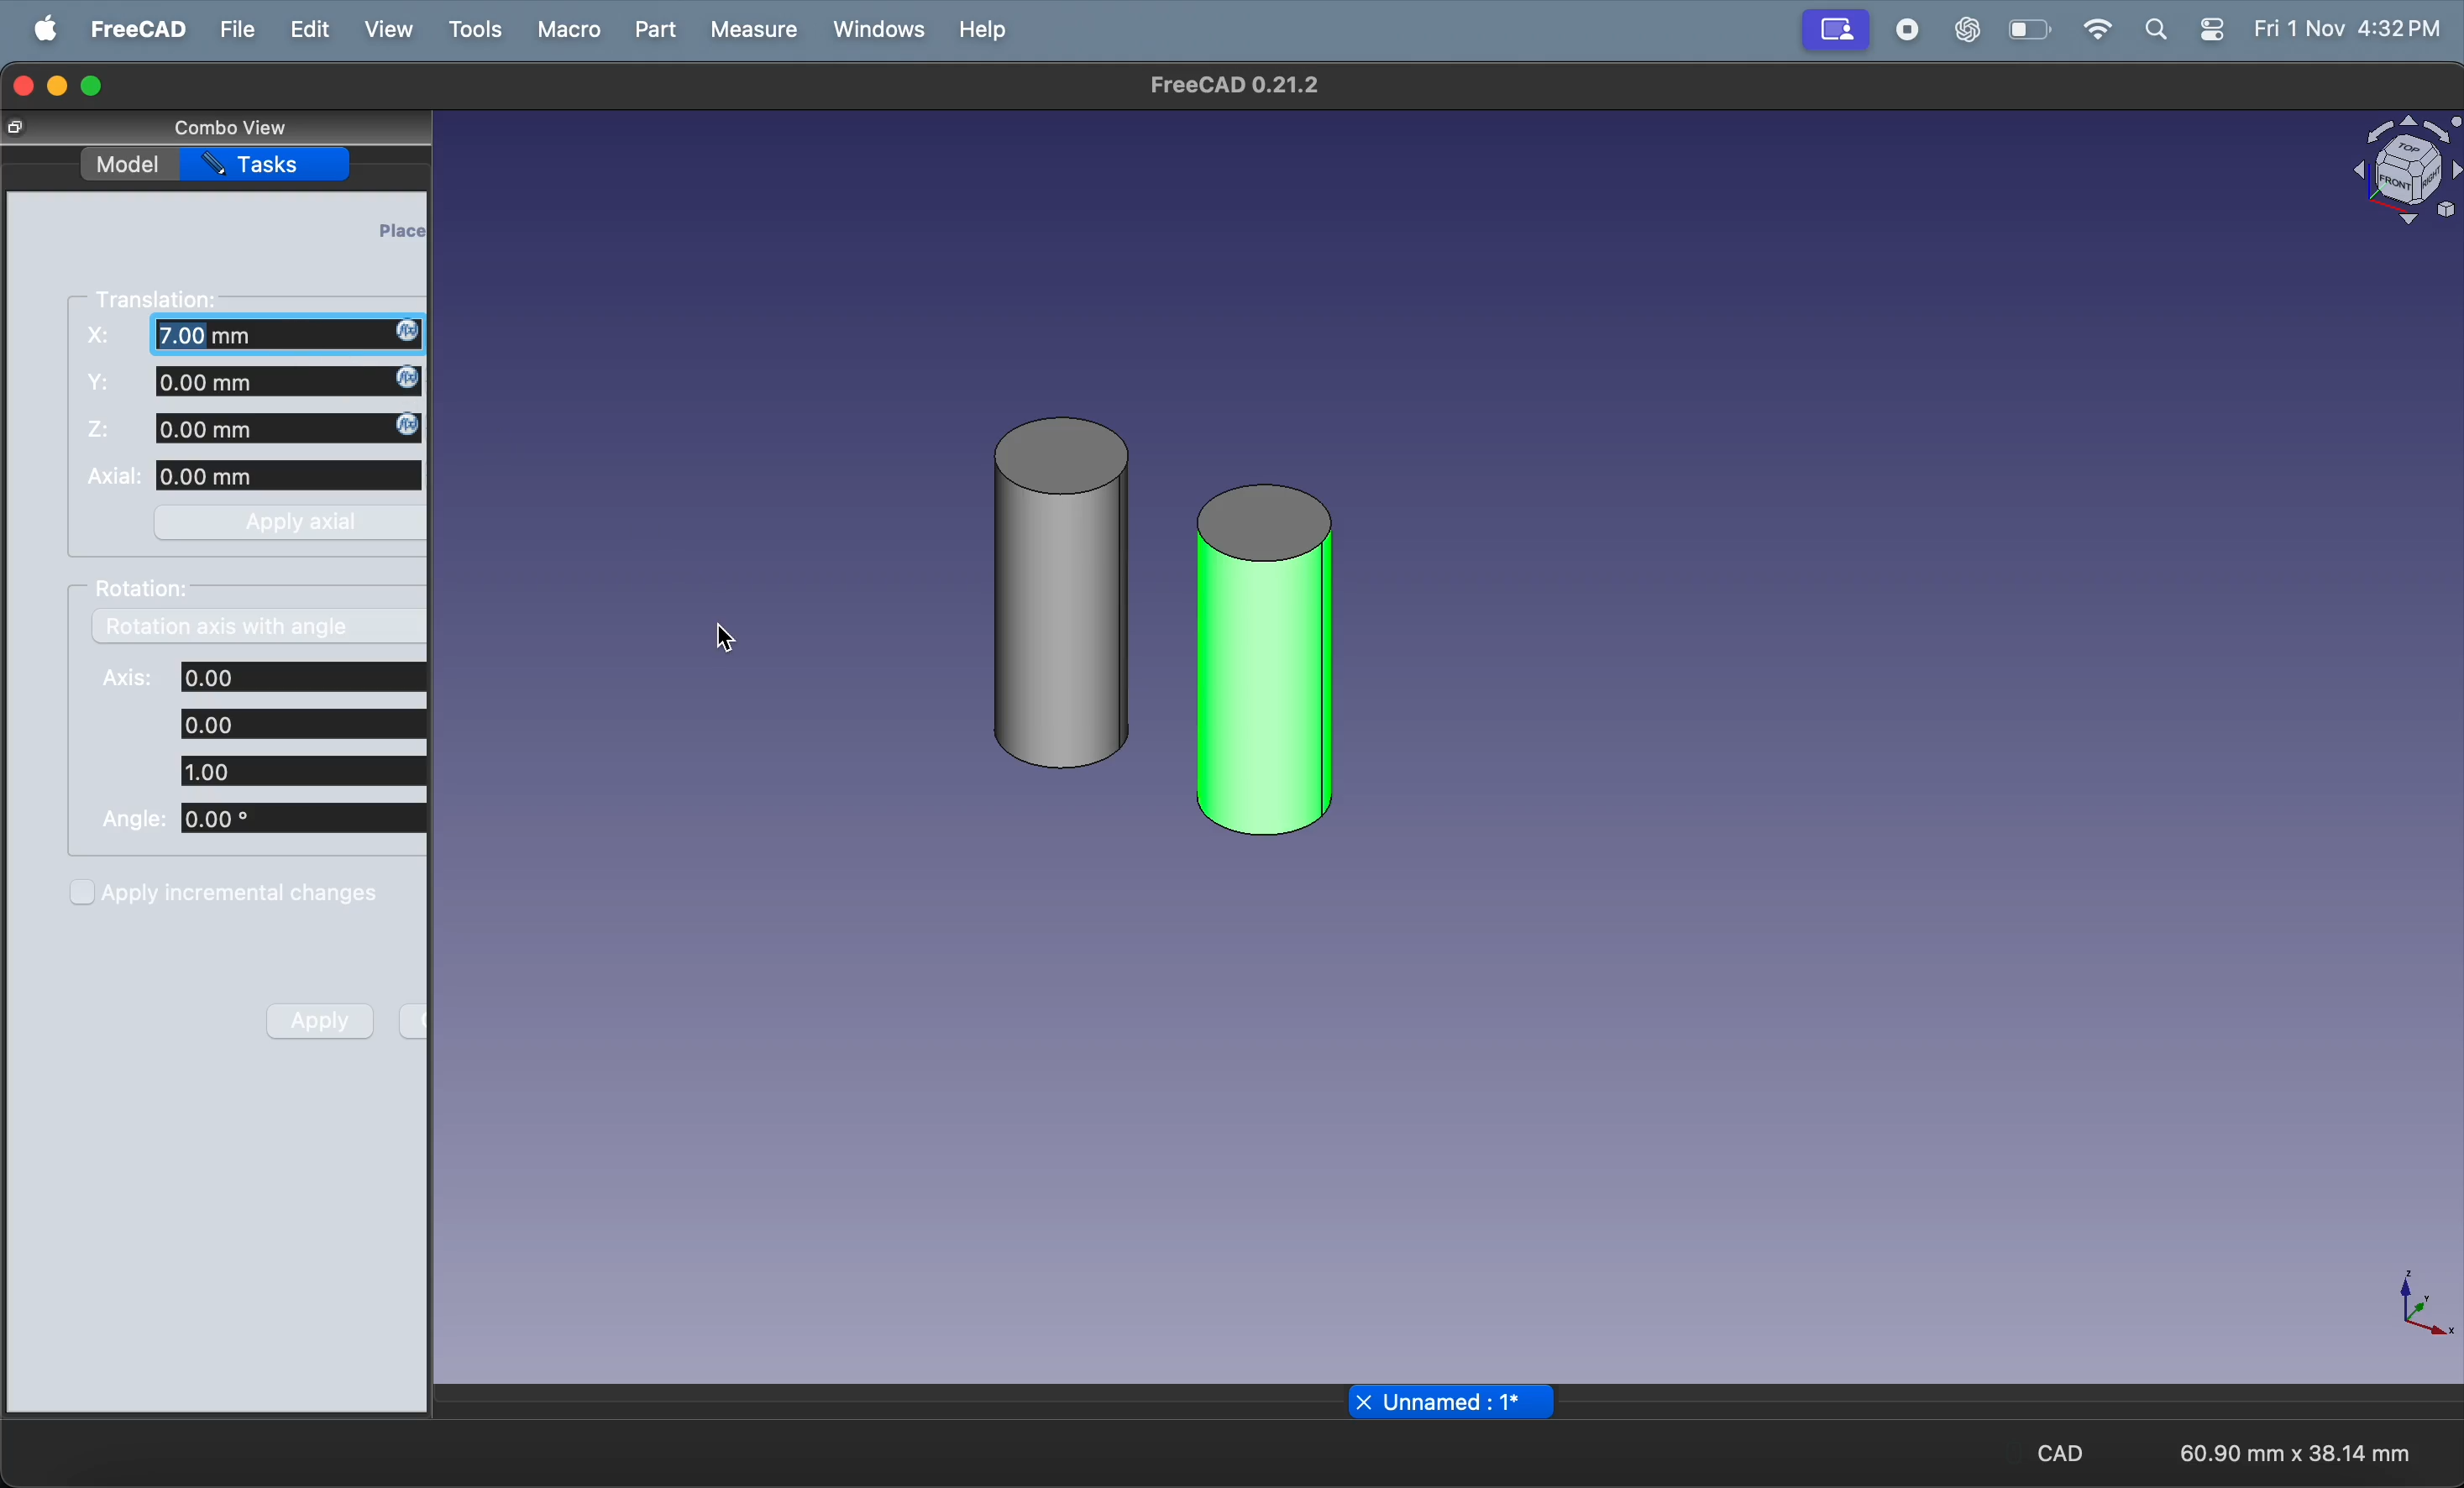  What do you see at coordinates (1363, 1401) in the screenshot?
I see `close` at bounding box center [1363, 1401].